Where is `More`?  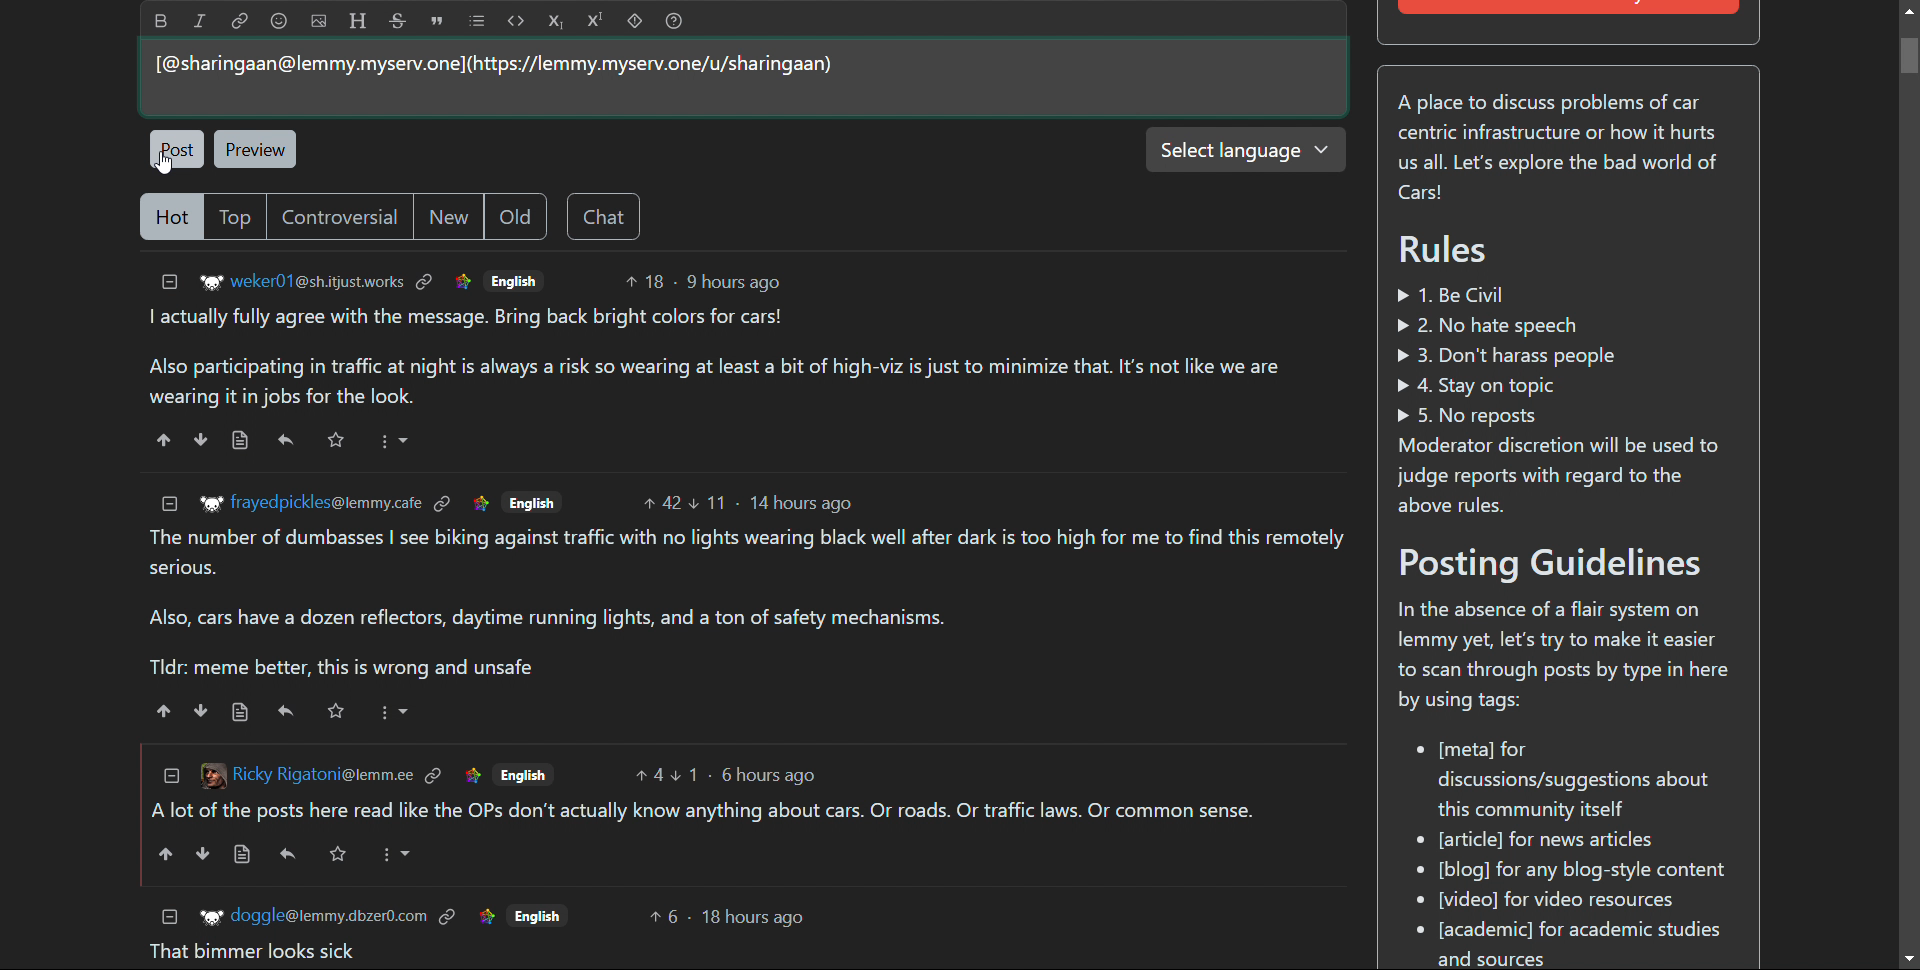 More is located at coordinates (396, 855).